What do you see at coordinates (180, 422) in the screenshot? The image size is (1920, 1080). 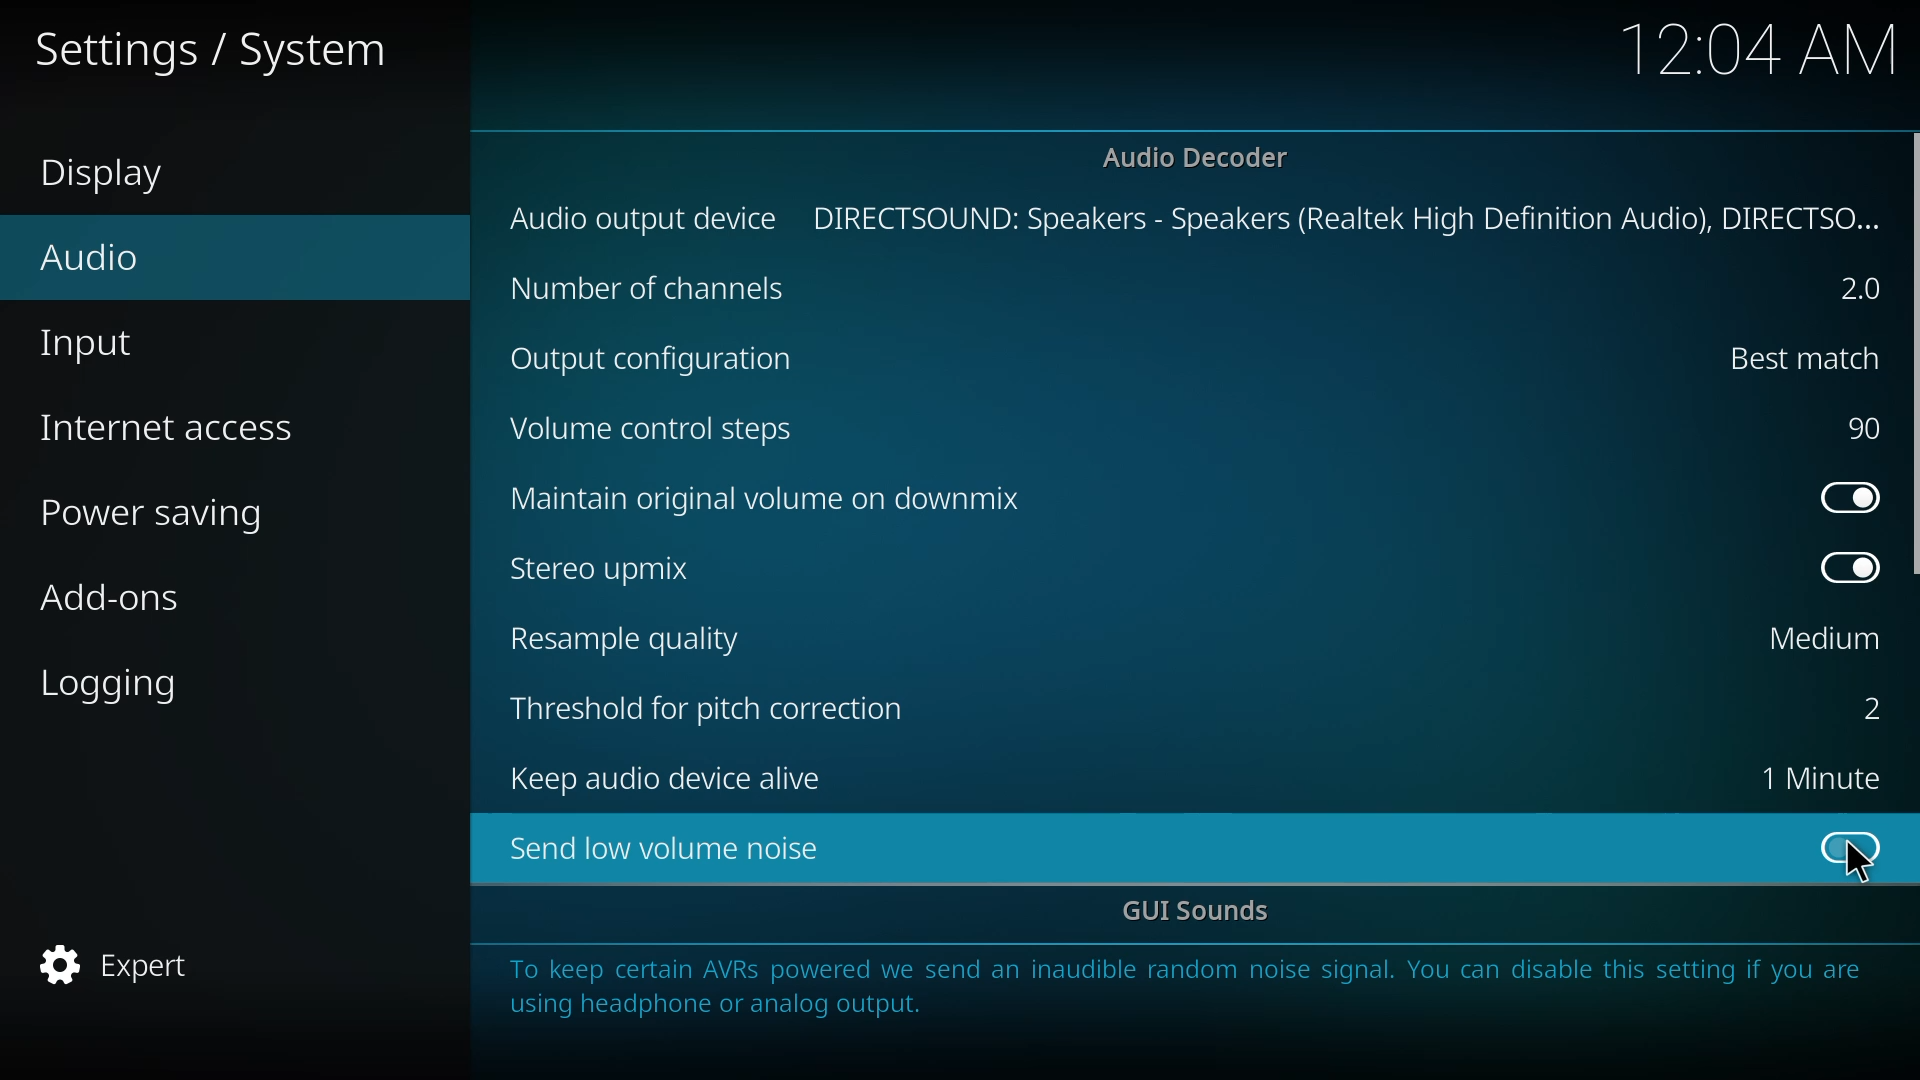 I see `internet access ` at bounding box center [180, 422].